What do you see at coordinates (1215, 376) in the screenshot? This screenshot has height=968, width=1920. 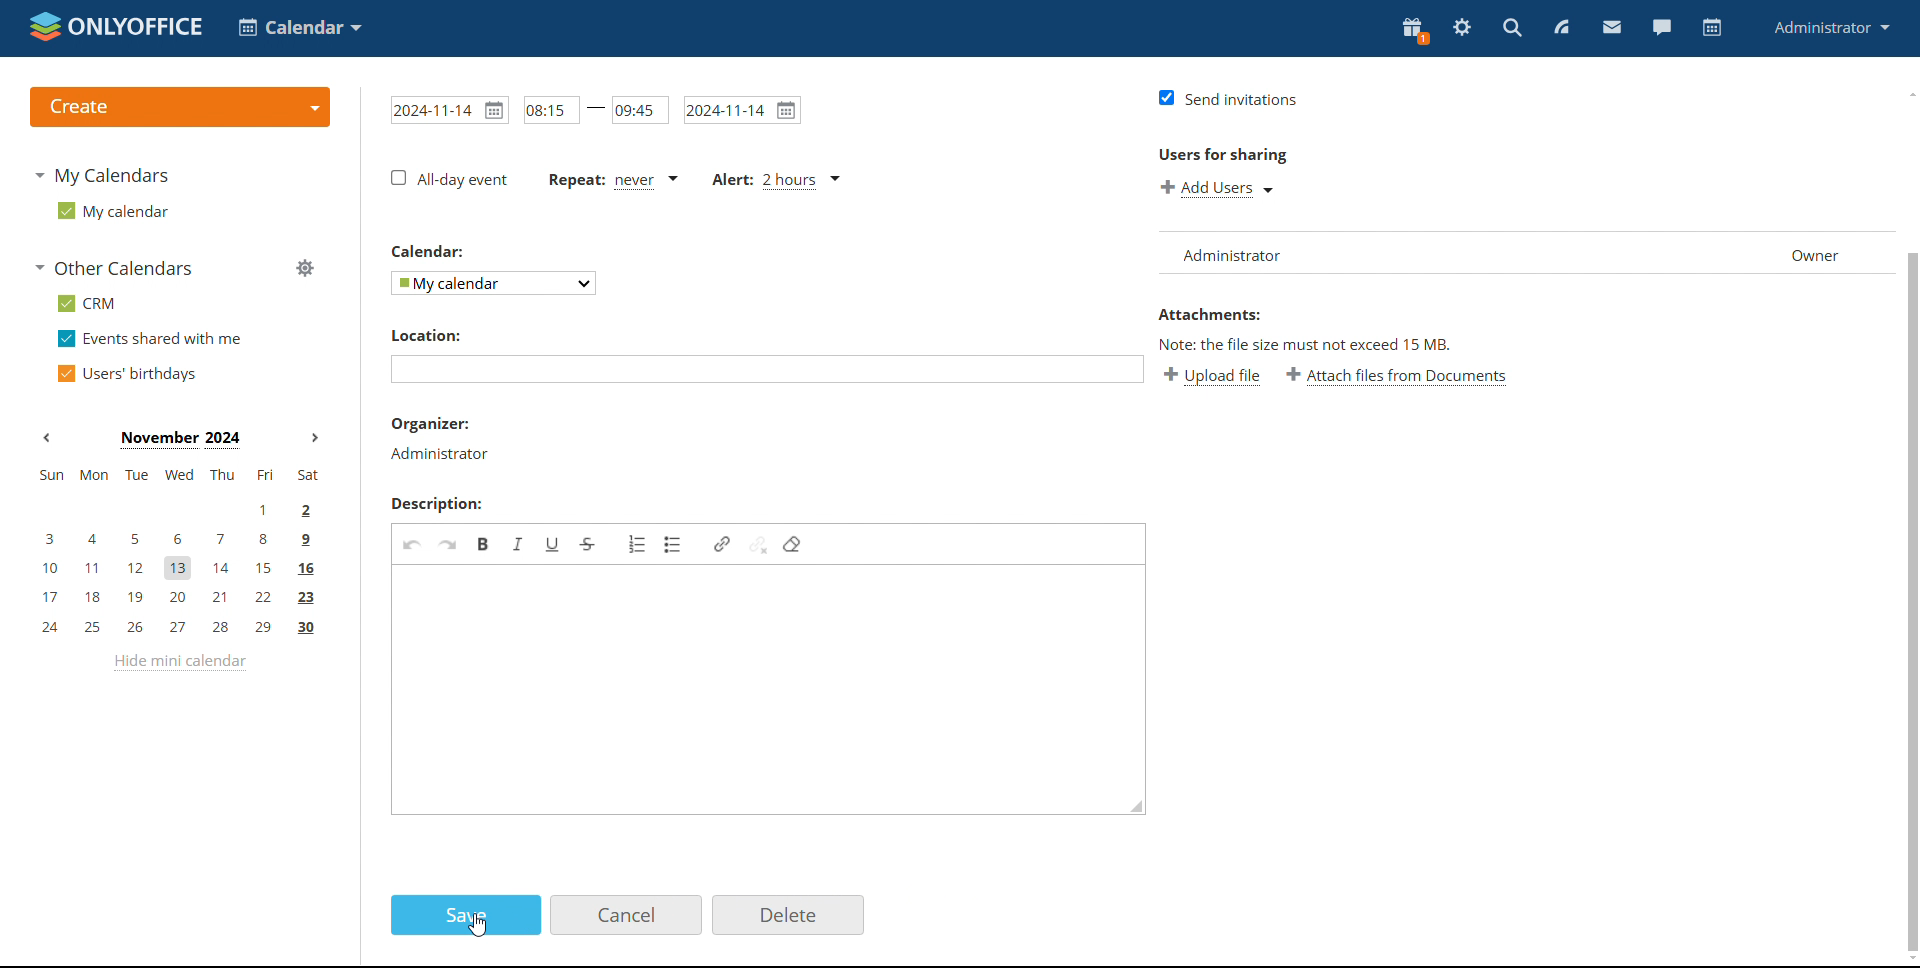 I see `upload file` at bounding box center [1215, 376].